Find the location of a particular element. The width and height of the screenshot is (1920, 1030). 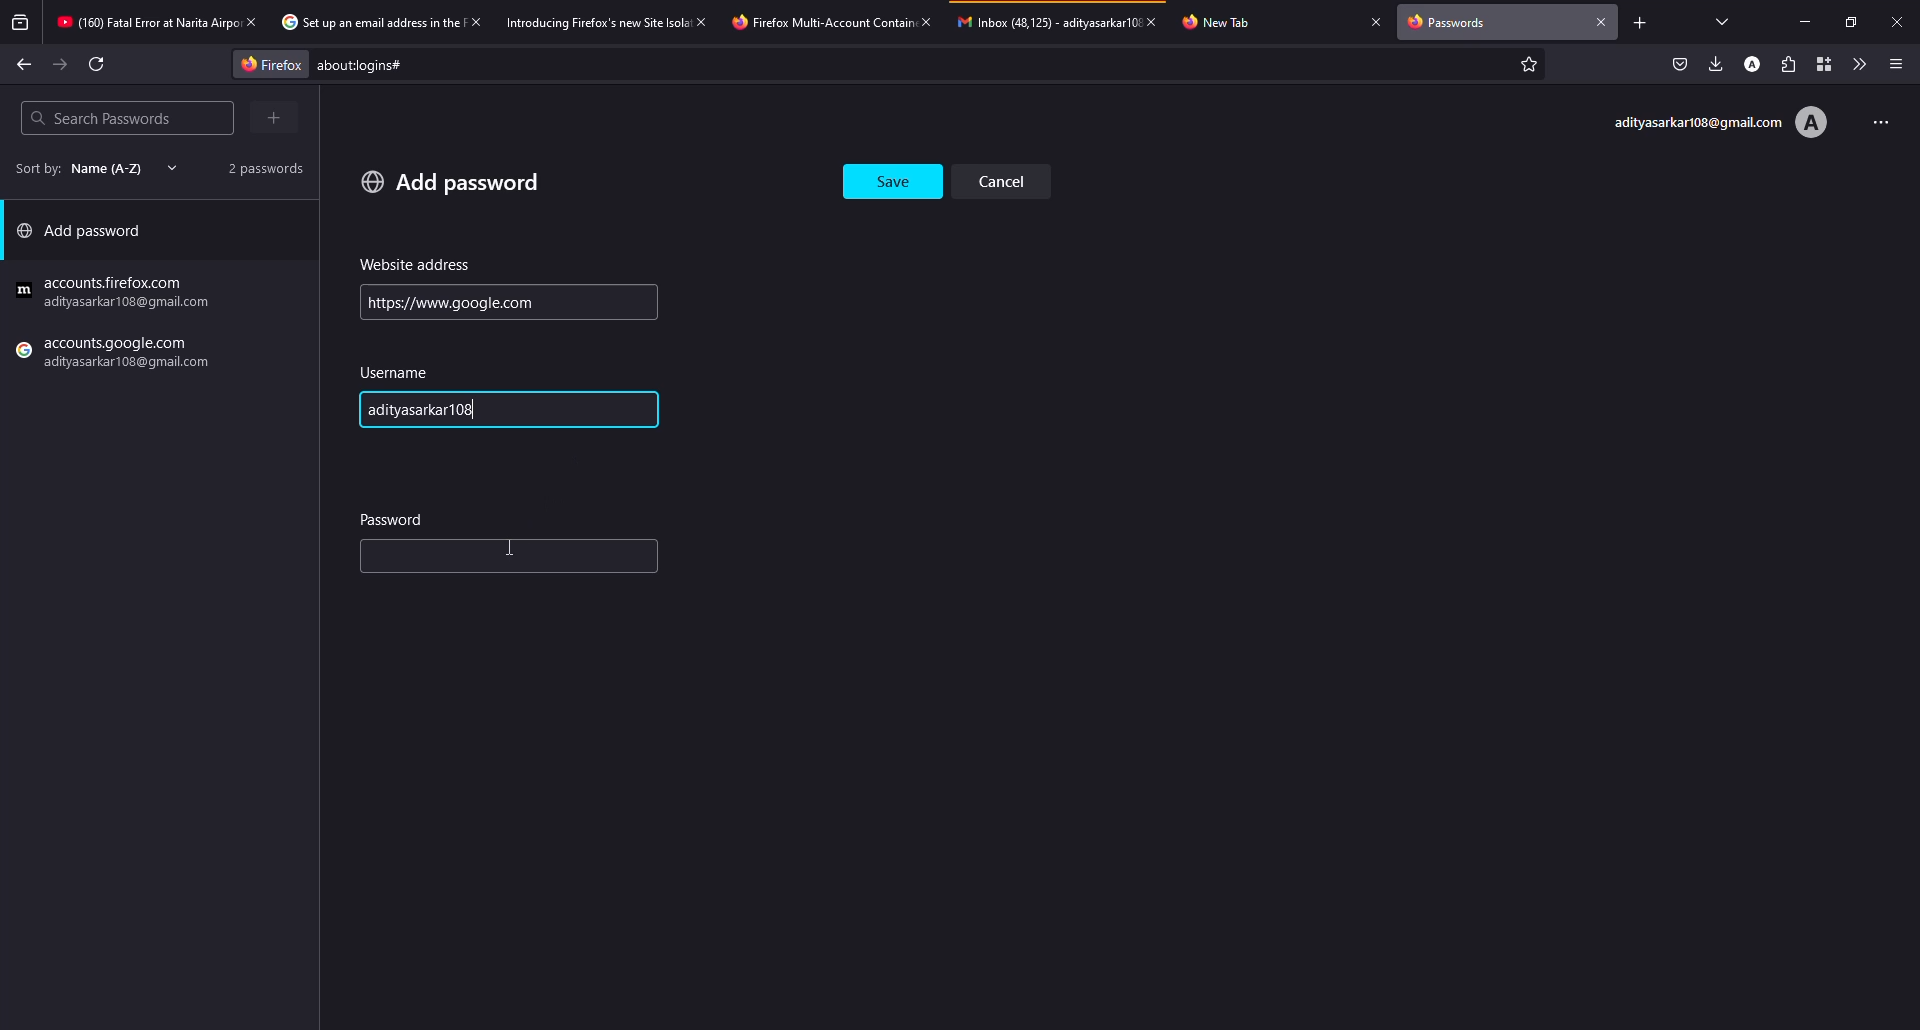

forward is located at coordinates (61, 65).